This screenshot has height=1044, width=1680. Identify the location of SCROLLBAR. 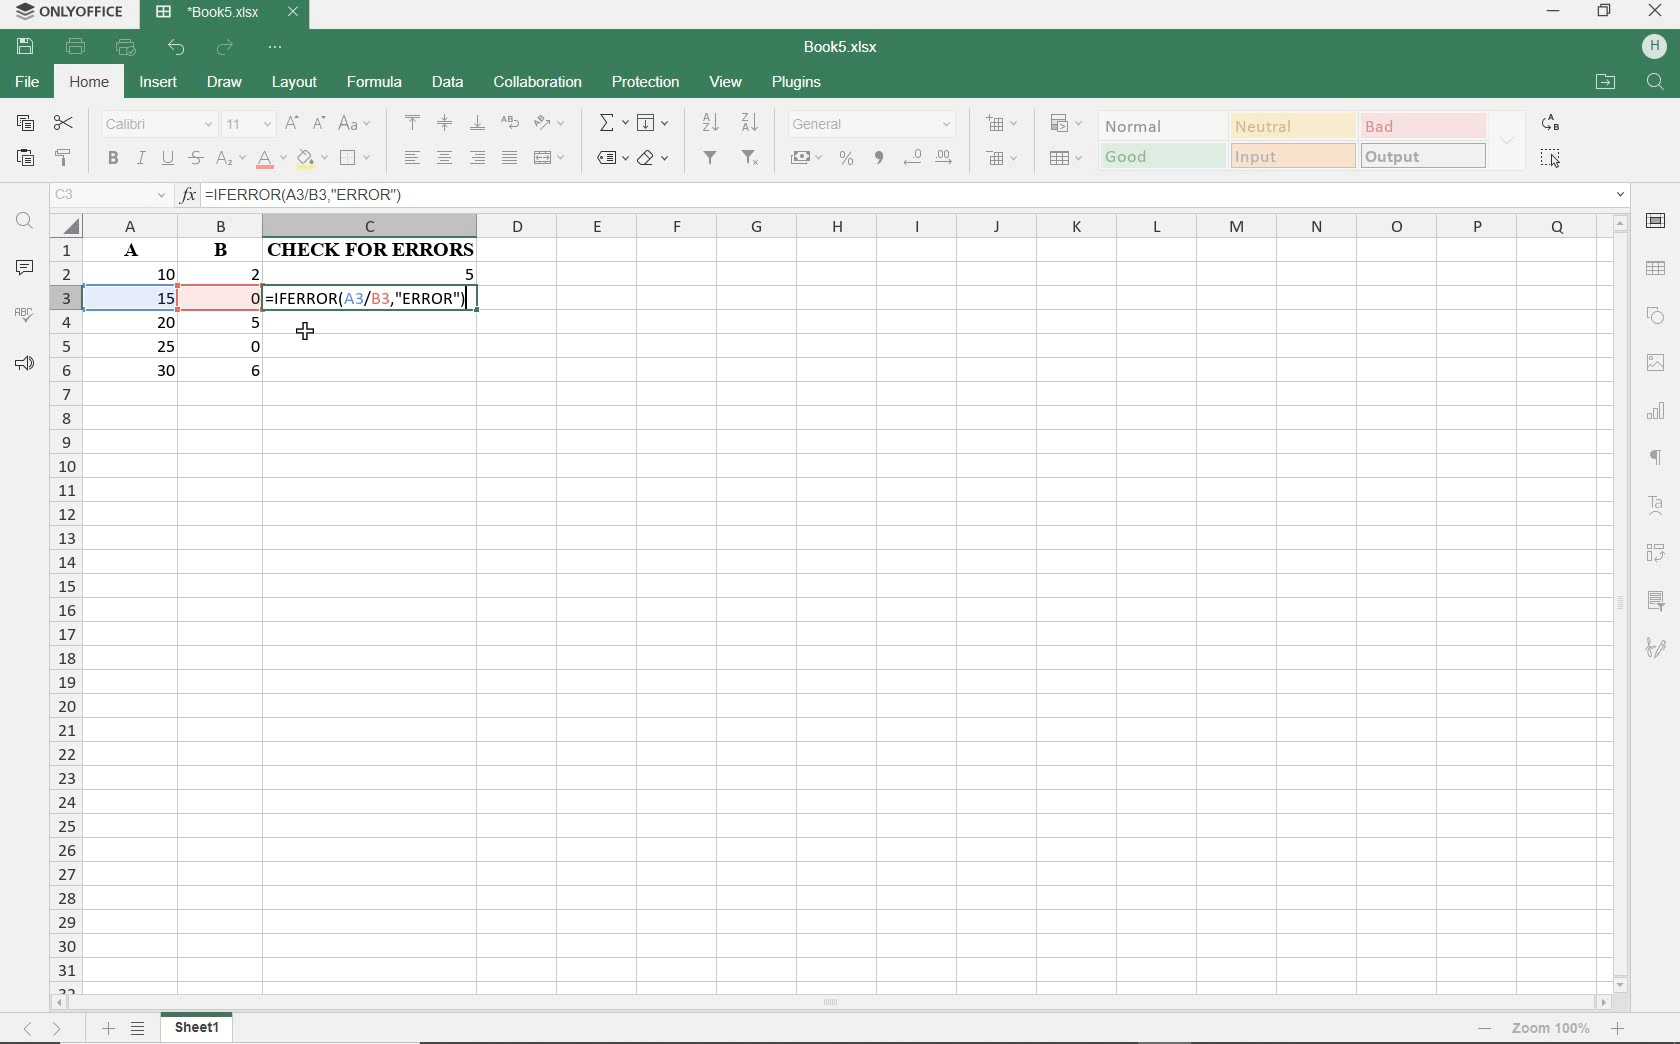
(1624, 603).